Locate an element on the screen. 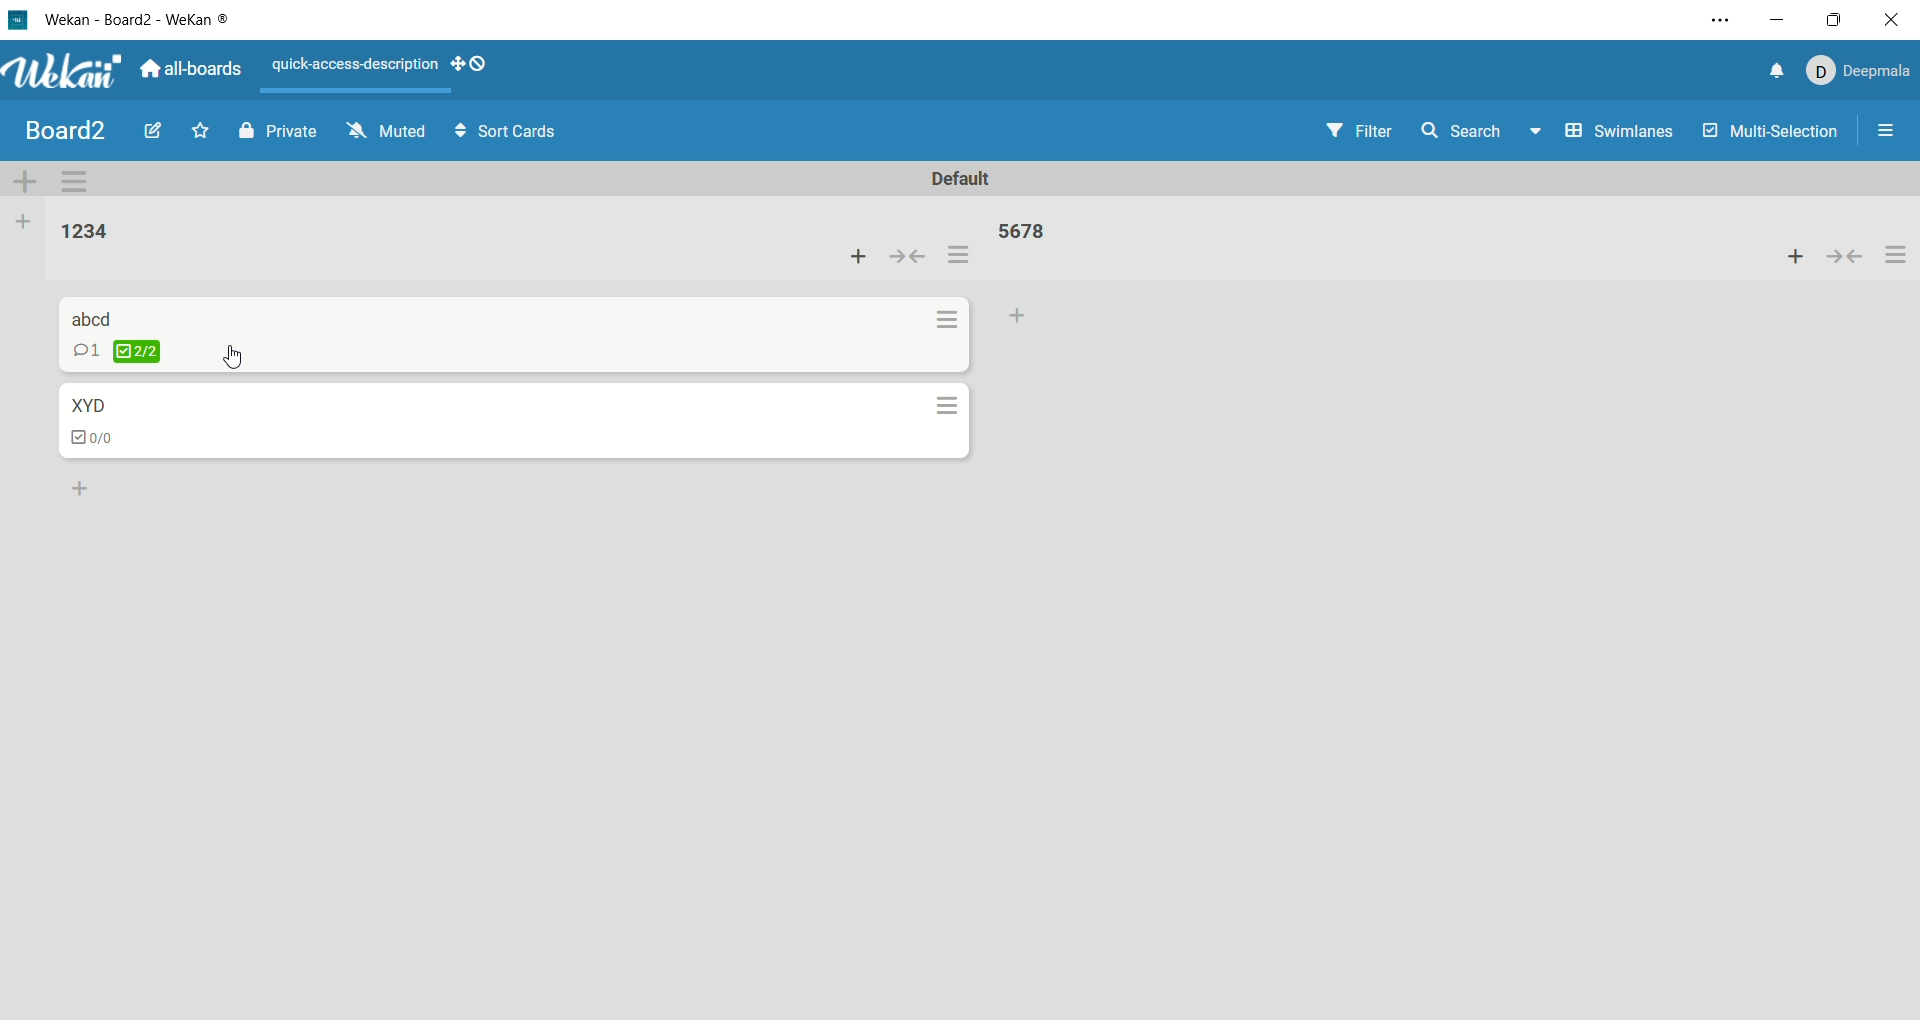 Image resolution: width=1920 pixels, height=1020 pixels. options is located at coordinates (947, 318).